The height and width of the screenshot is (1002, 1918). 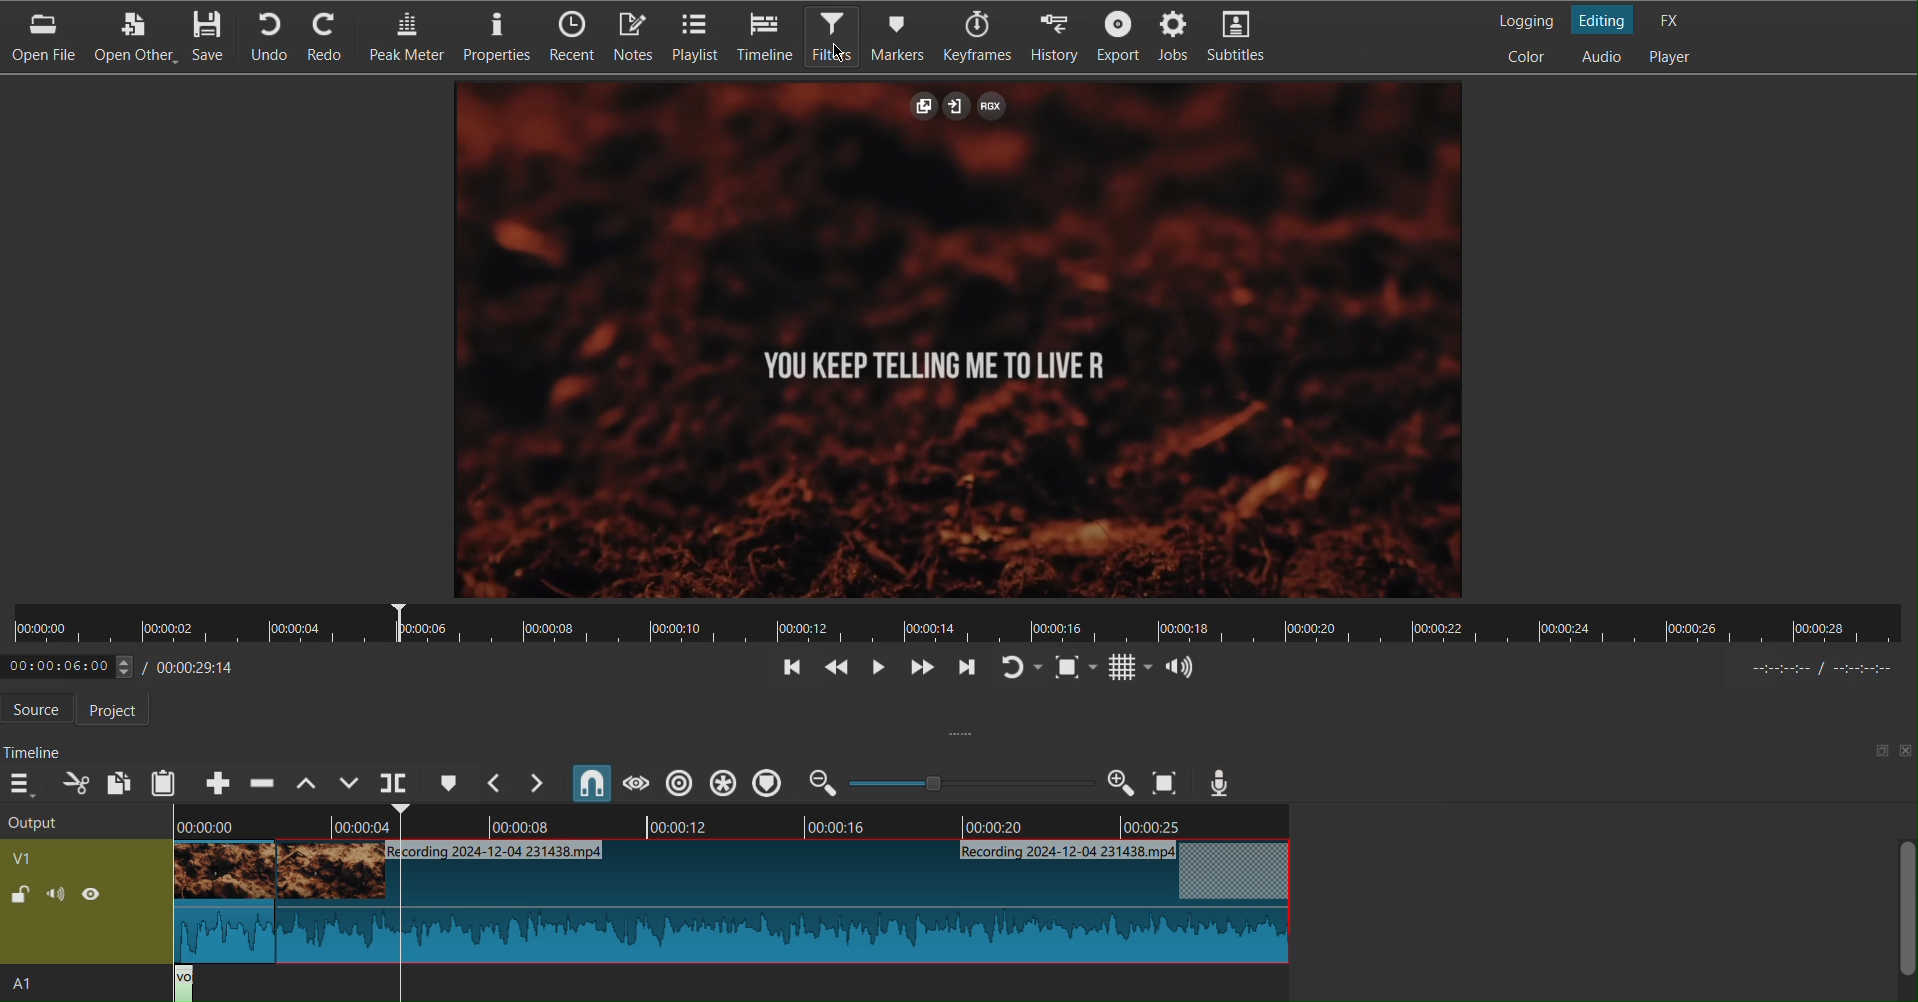 What do you see at coordinates (41, 986) in the screenshot?
I see `A1` at bounding box center [41, 986].